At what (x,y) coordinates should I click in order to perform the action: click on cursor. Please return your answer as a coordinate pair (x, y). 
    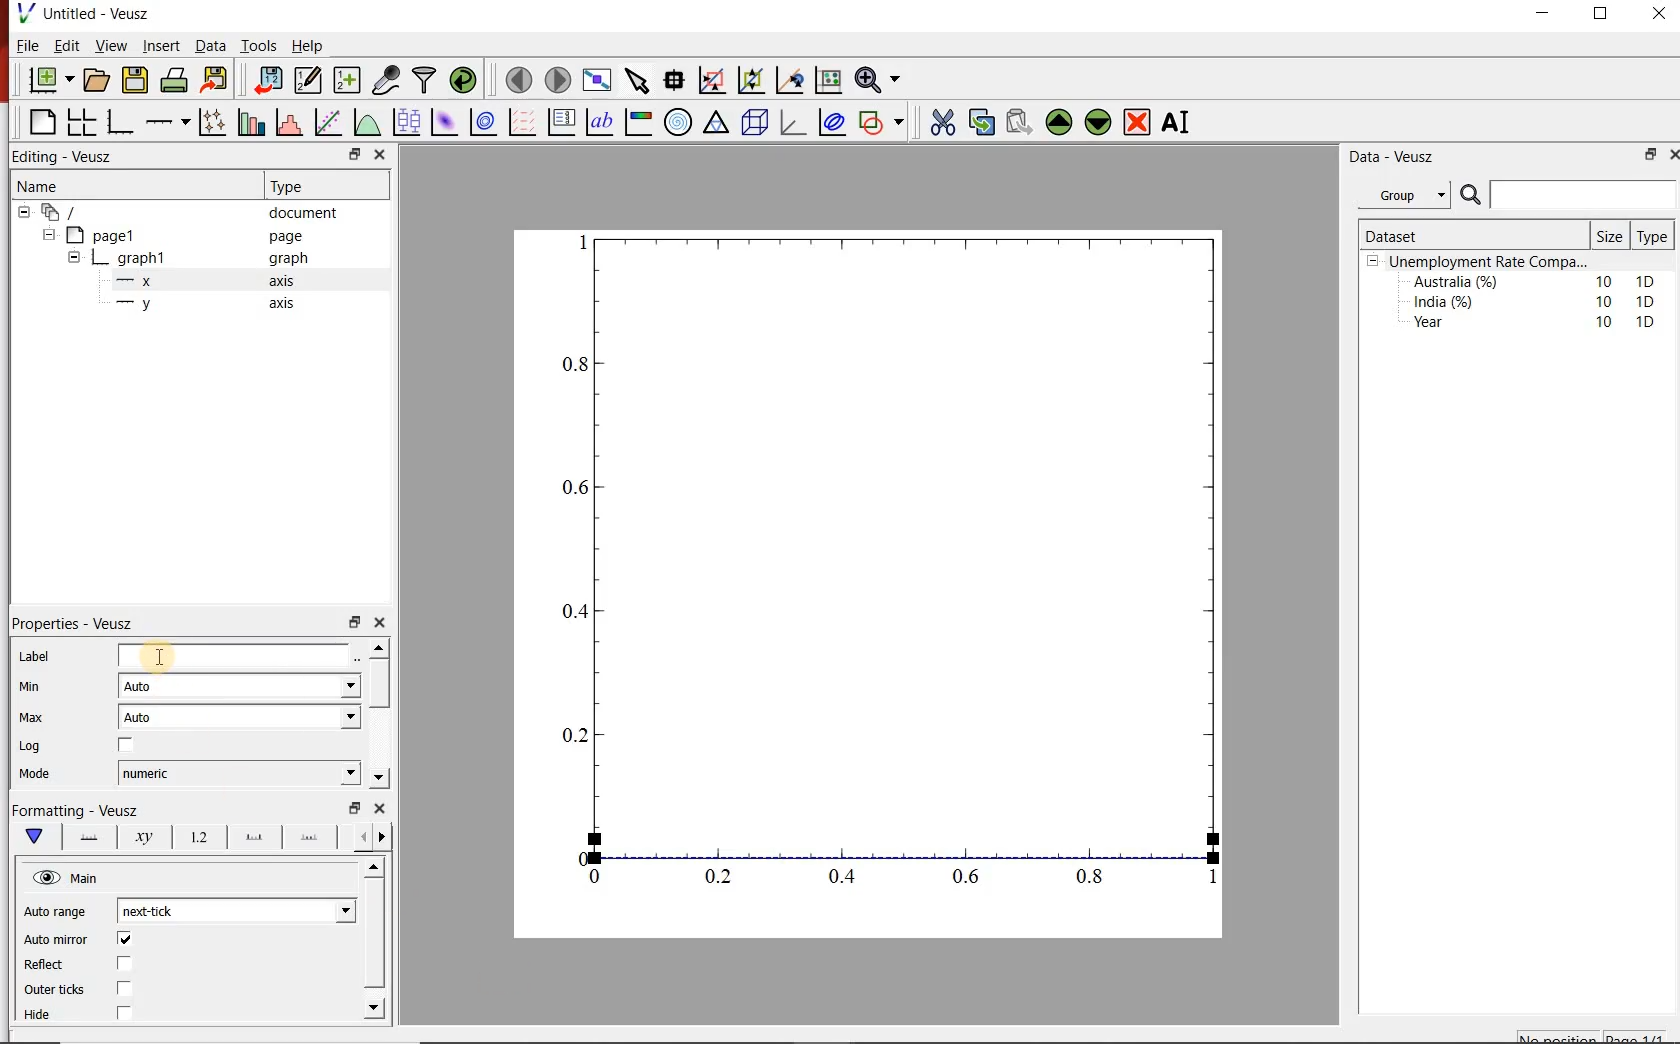
    Looking at the image, I should click on (162, 654).